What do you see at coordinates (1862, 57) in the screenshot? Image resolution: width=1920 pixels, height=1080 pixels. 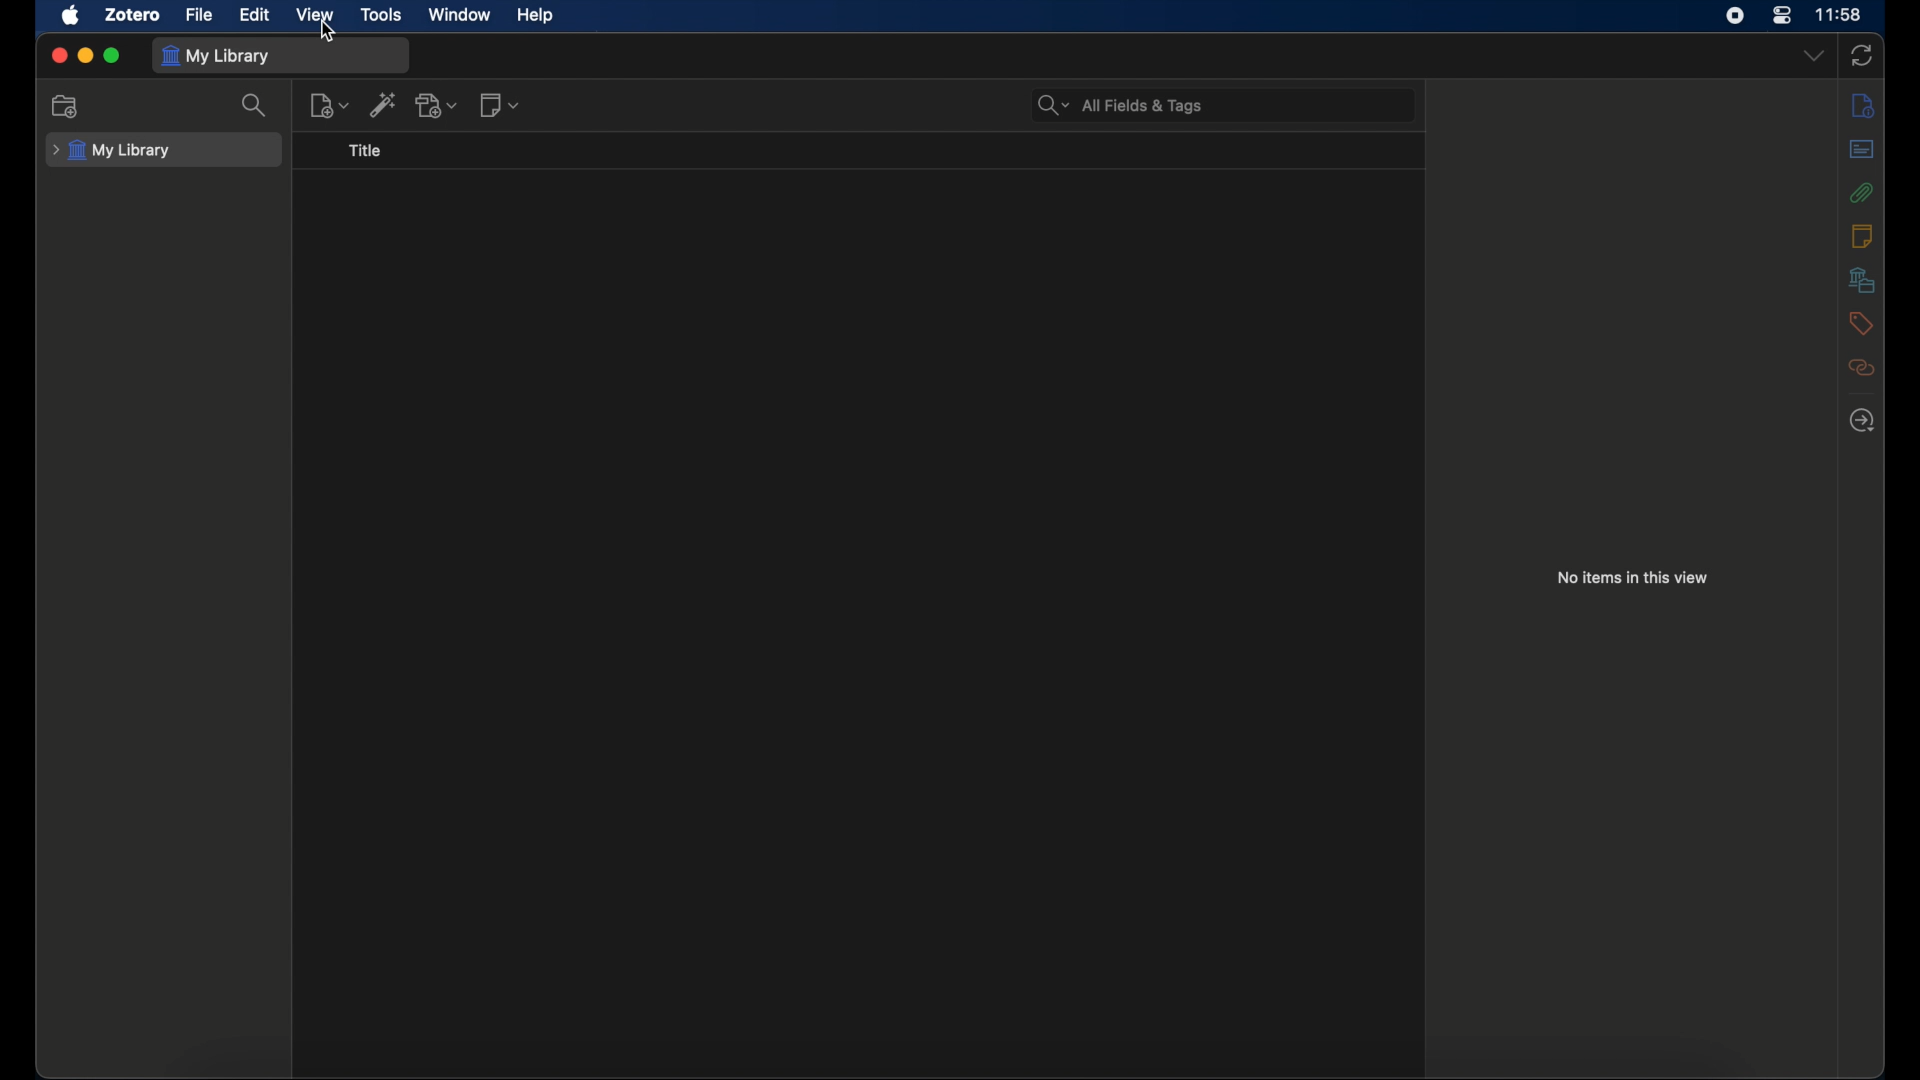 I see `sync` at bounding box center [1862, 57].